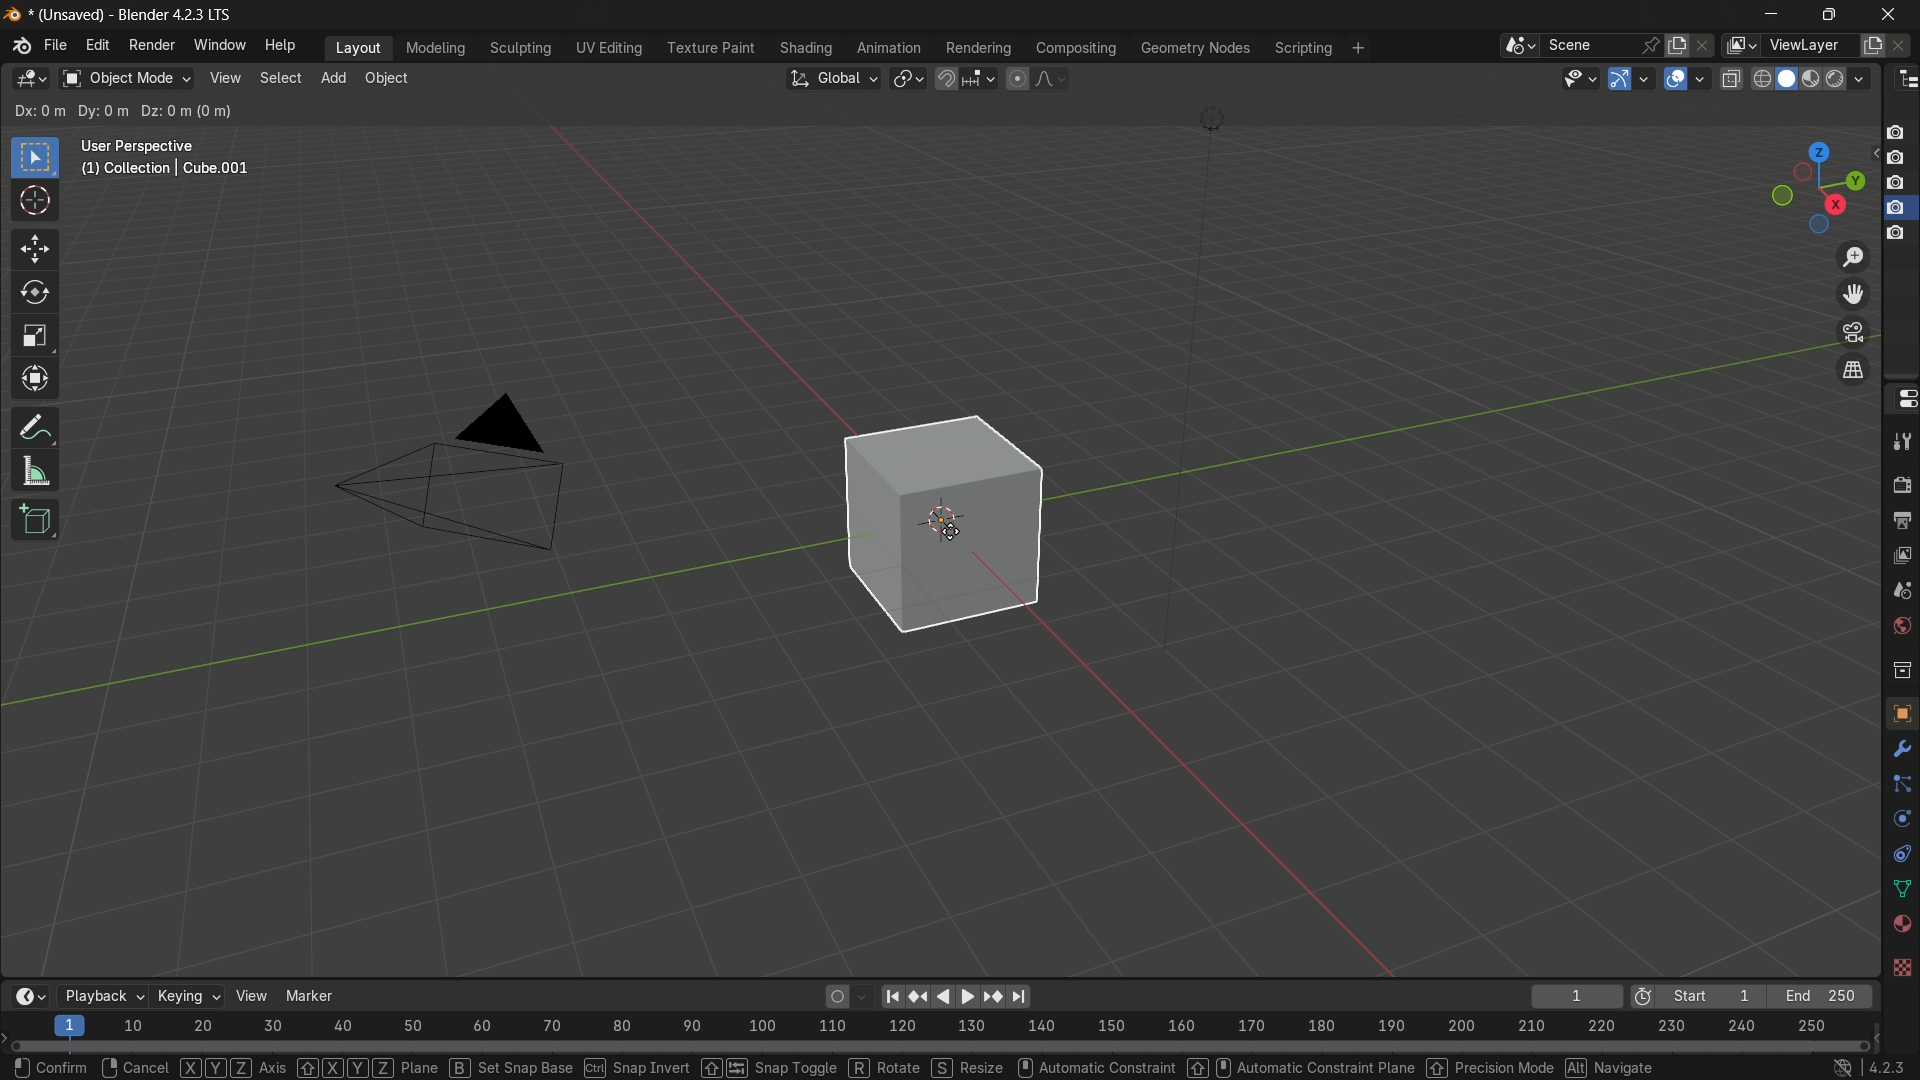 The width and height of the screenshot is (1920, 1080). What do you see at coordinates (990, 998) in the screenshot?
I see `jump to keyframe` at bounding box center [990, 998].